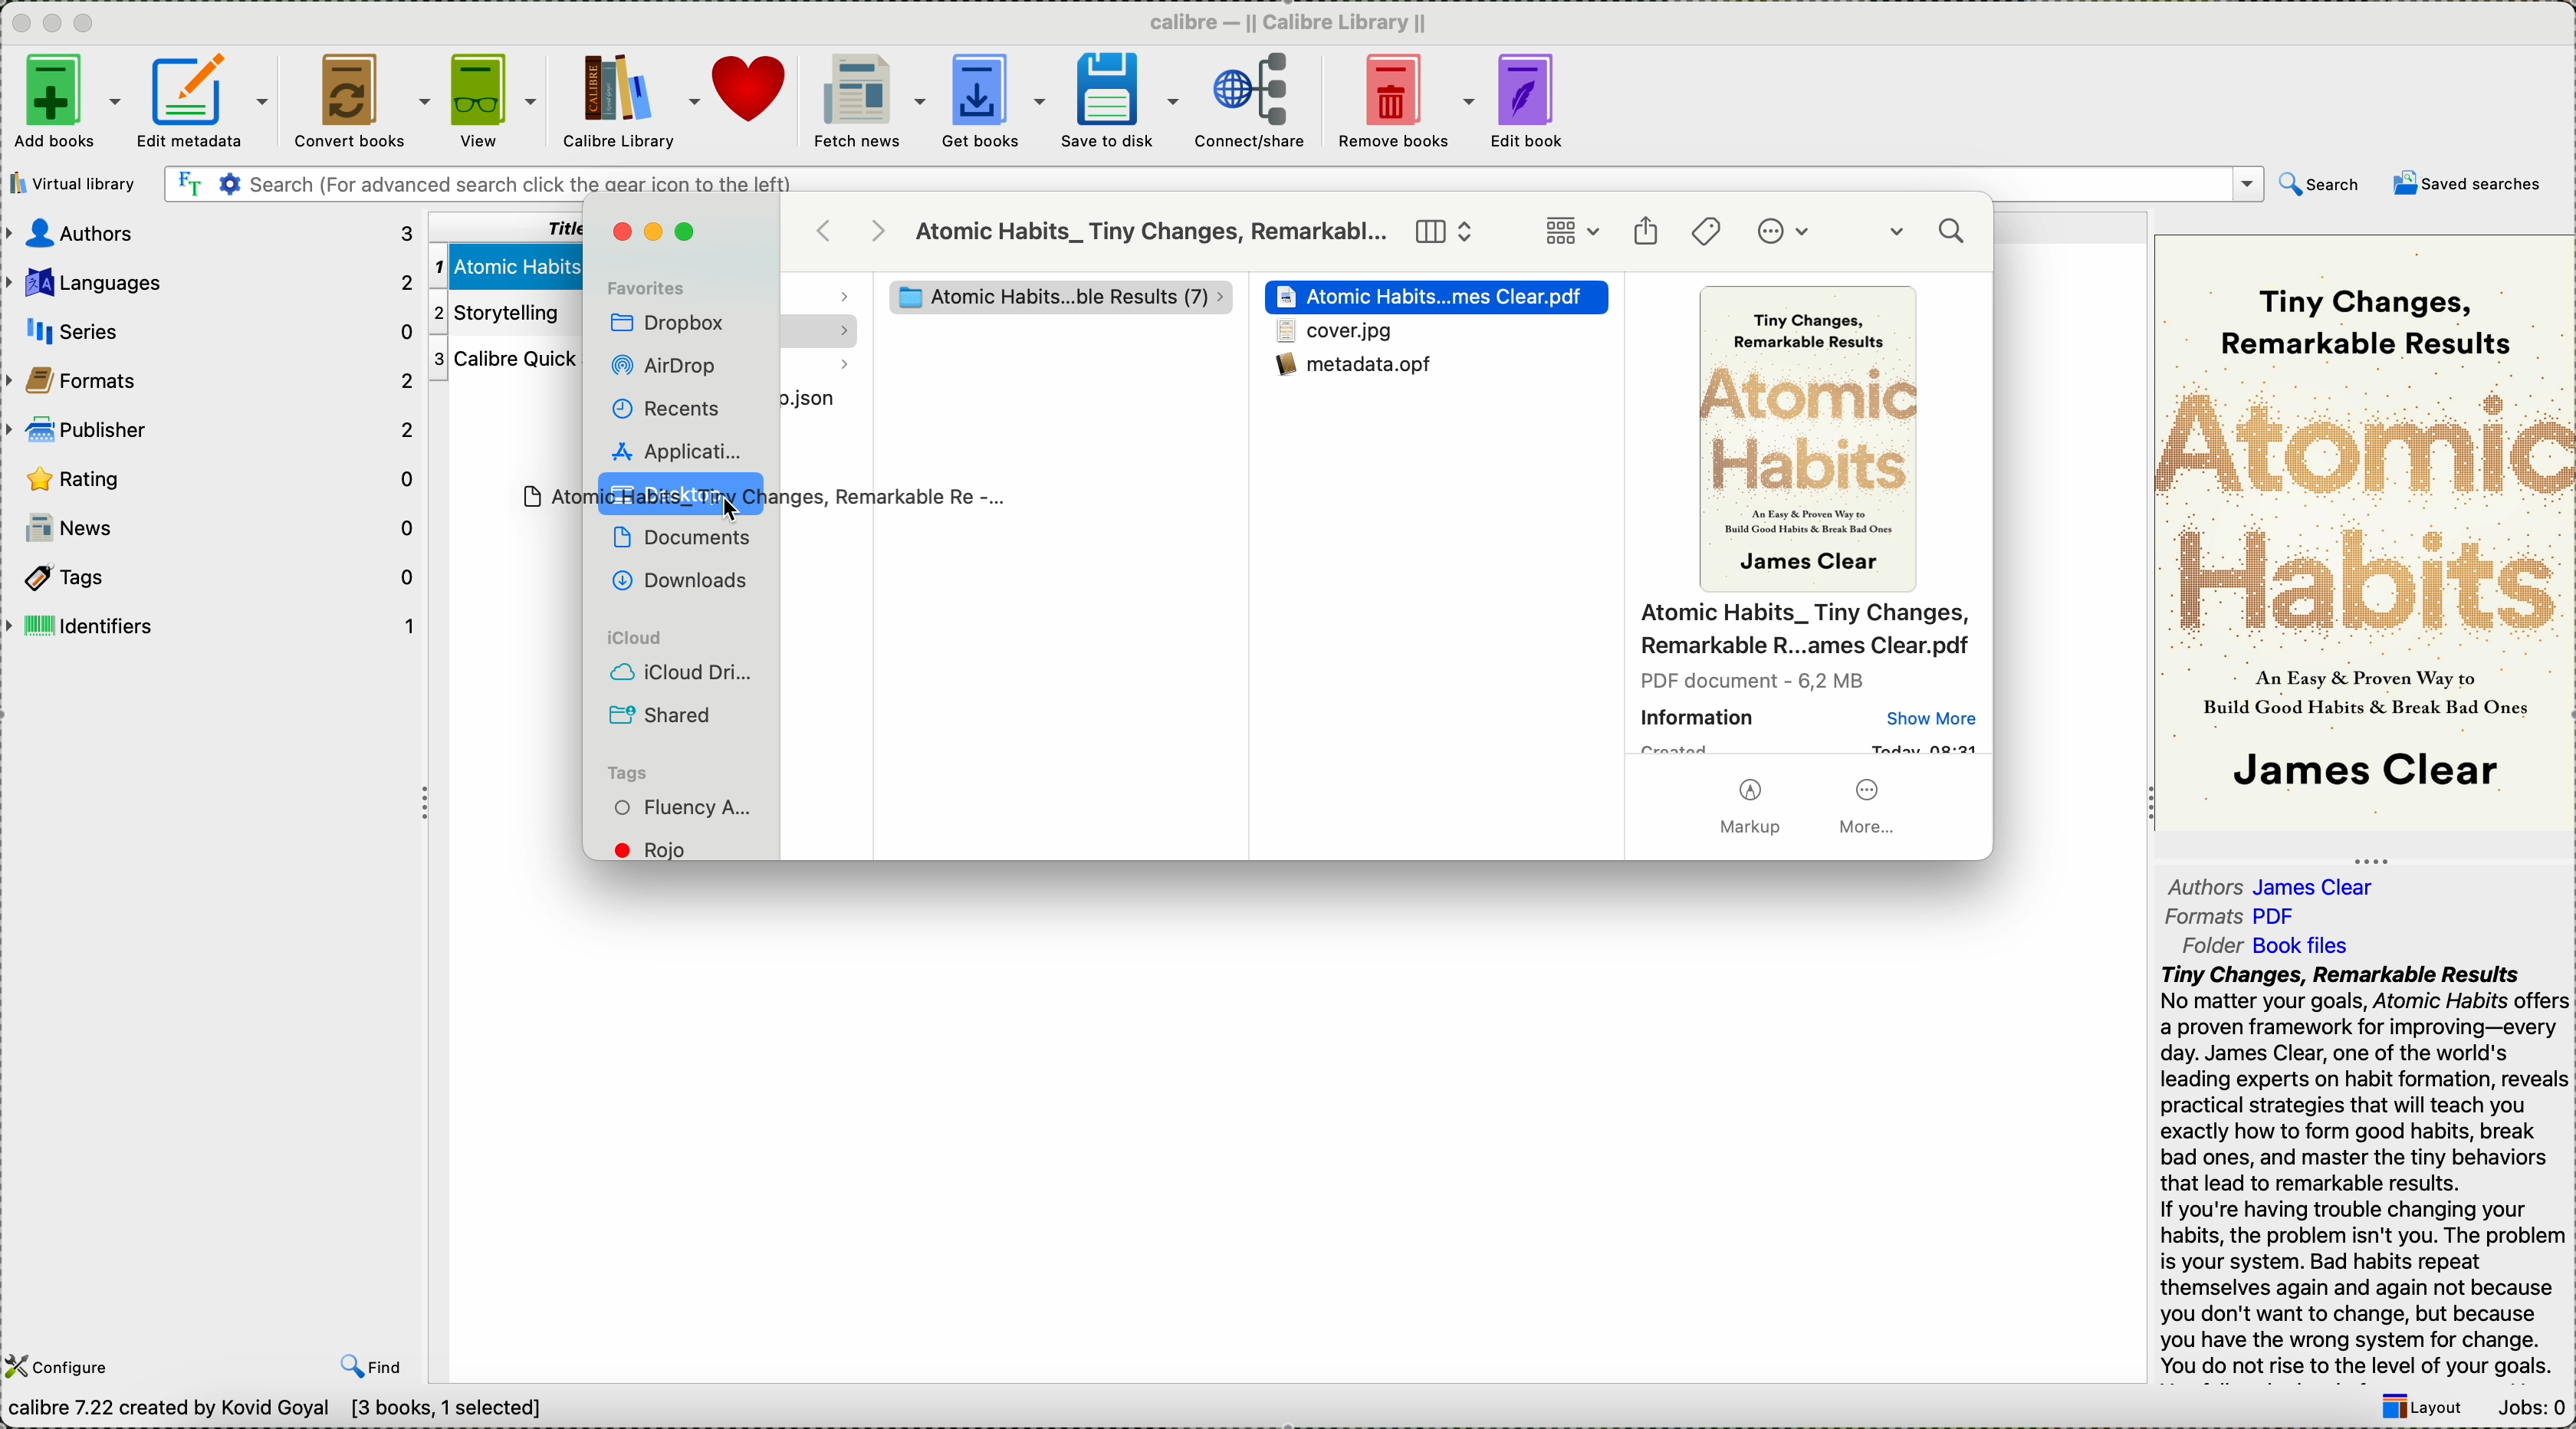 This screenshot has width=2576, height=1429. Describe the element at coordinates (209, 575) in the screenshot. I see `tags` at that location.